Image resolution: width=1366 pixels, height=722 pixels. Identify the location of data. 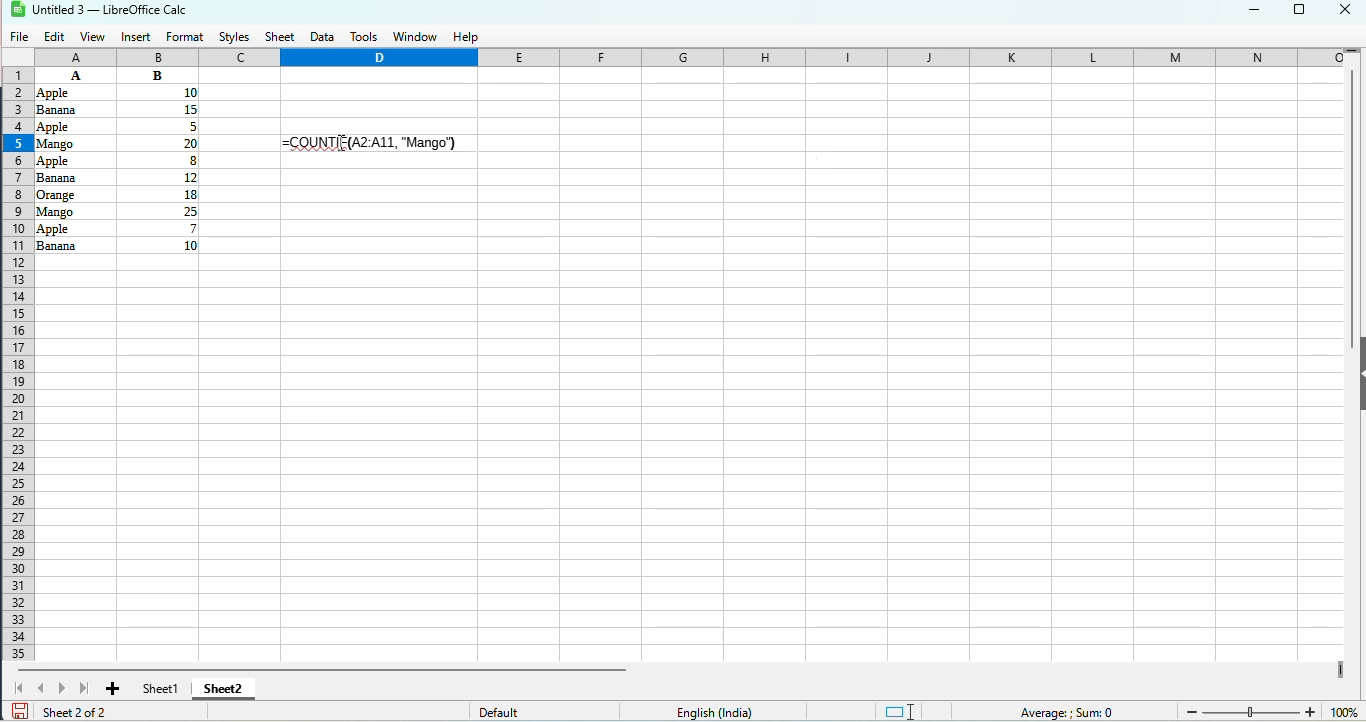
(323, 38).